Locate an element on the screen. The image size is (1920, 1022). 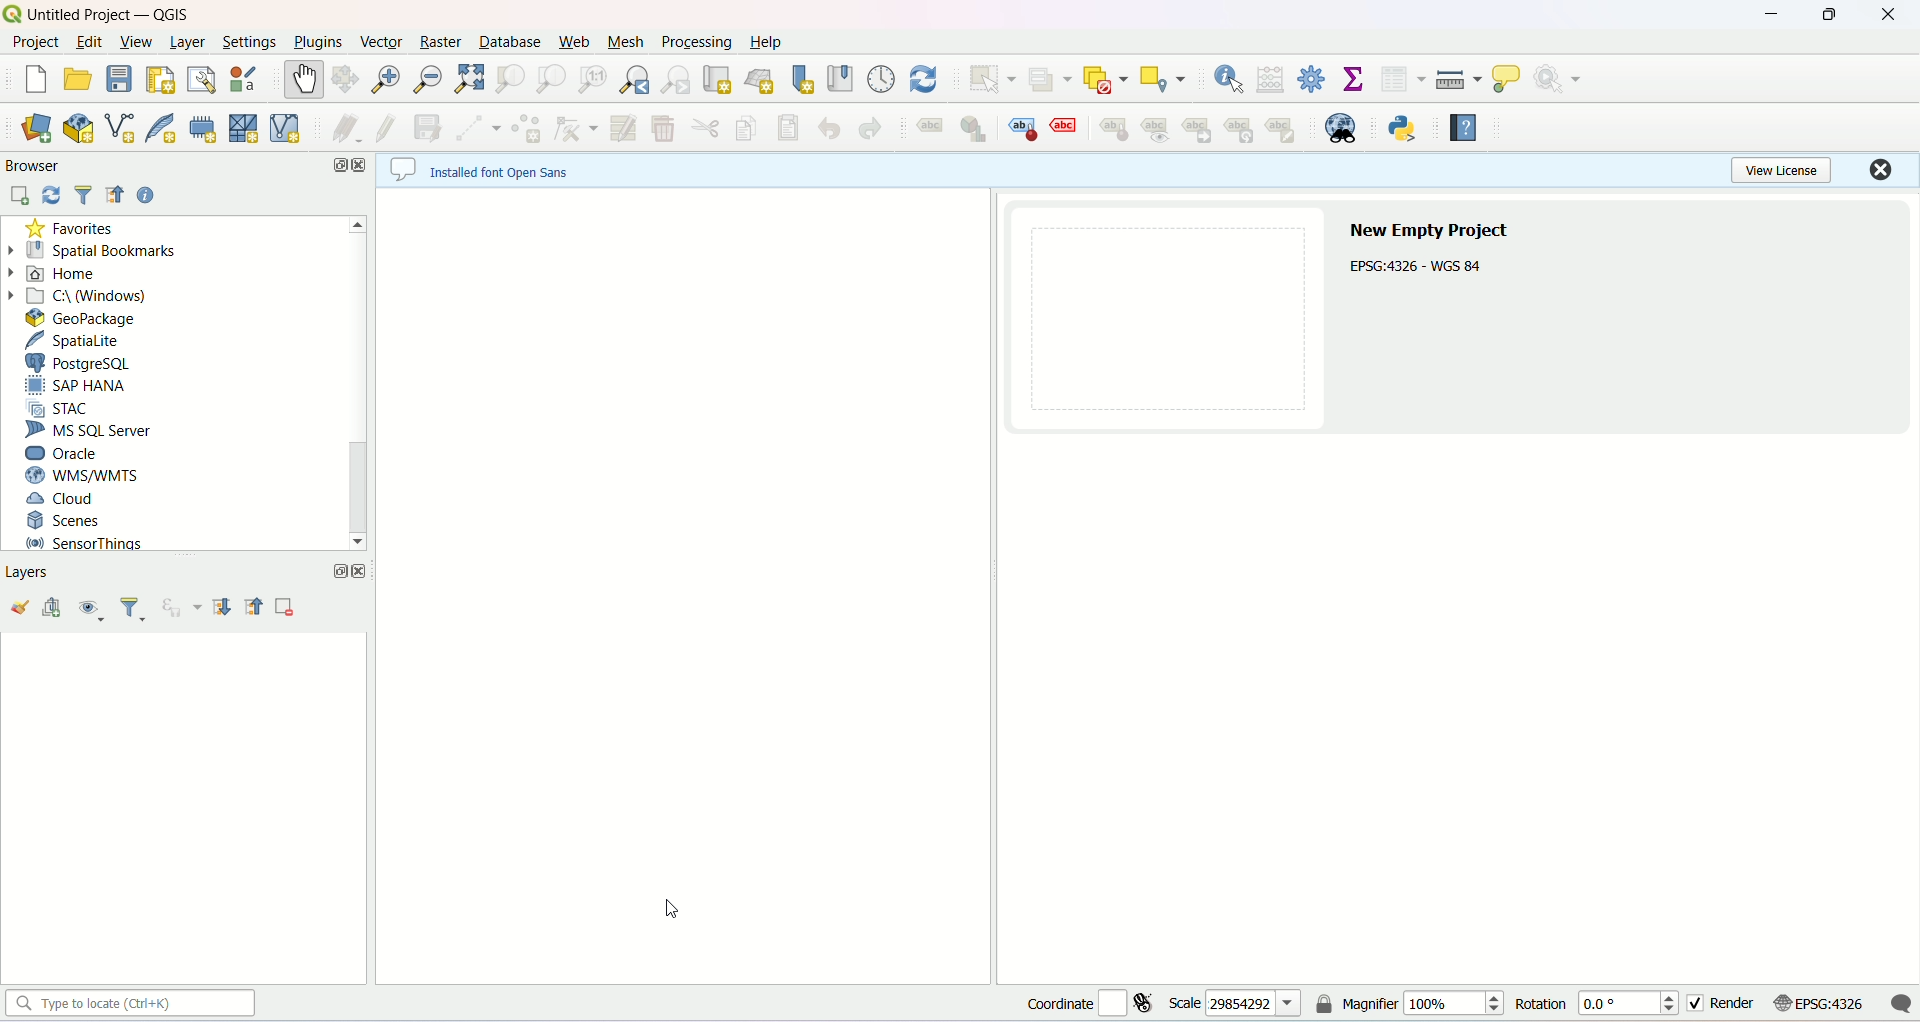
new temporary scratch layer is located at coordinates (202, 127).